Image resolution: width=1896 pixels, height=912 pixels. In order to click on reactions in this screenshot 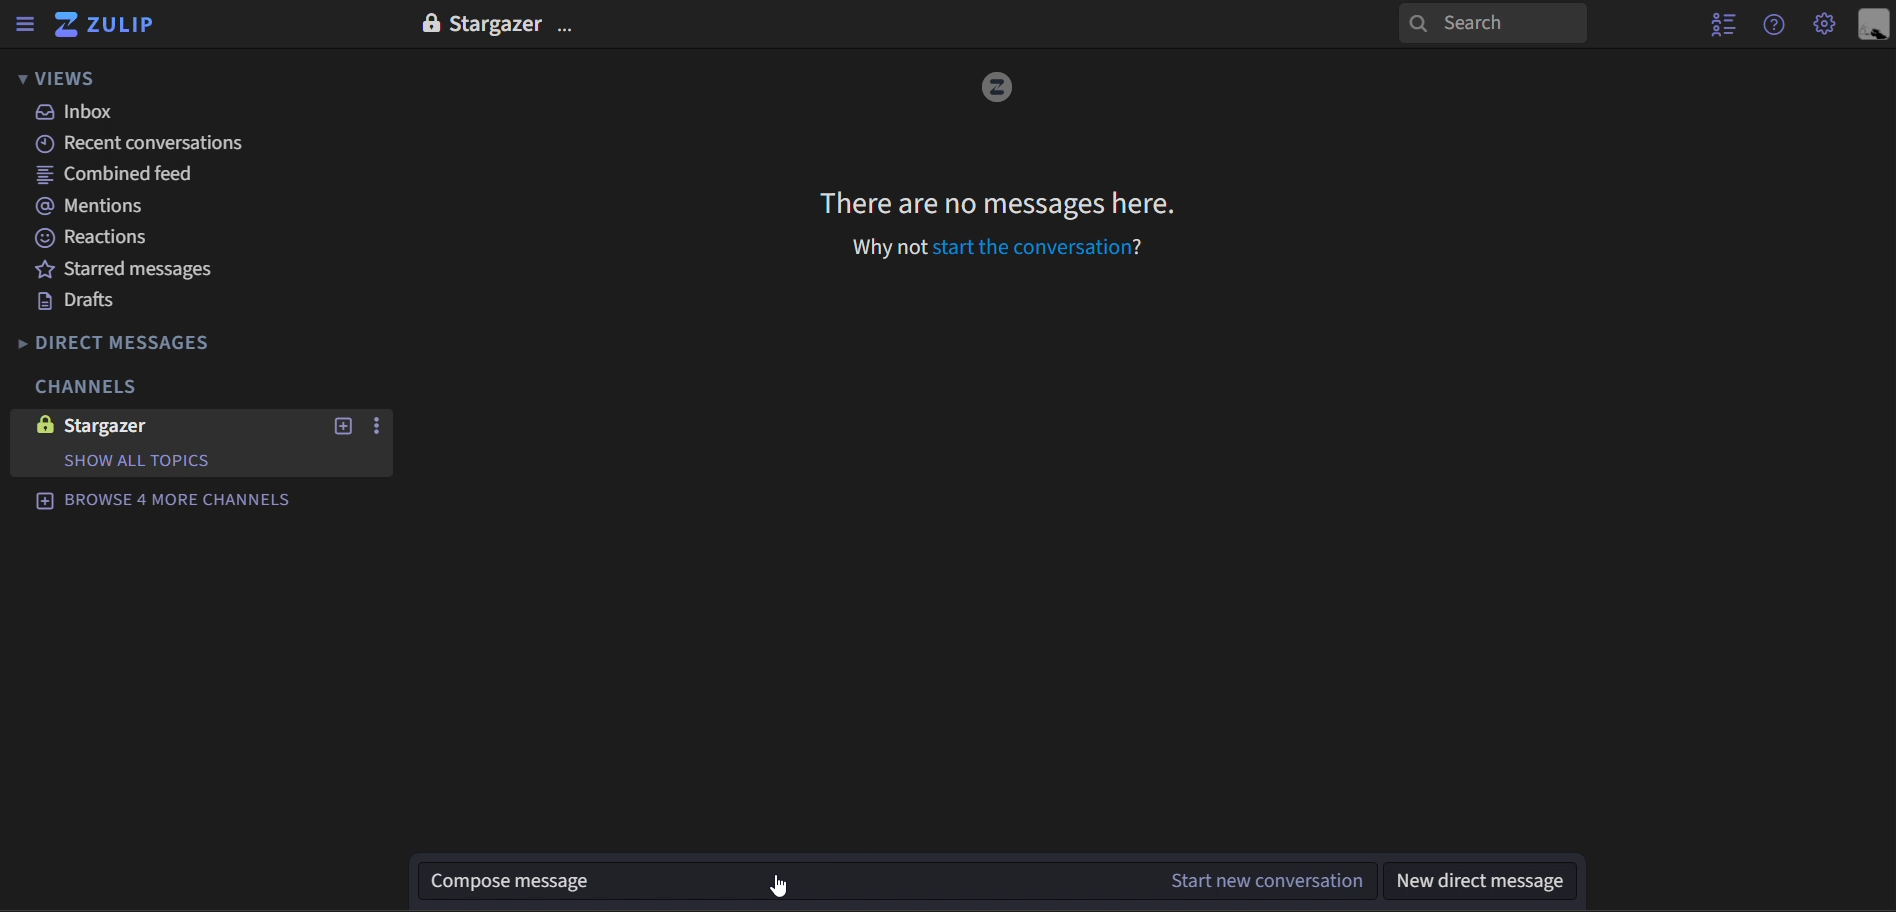, I will do `click(155, 240)`.